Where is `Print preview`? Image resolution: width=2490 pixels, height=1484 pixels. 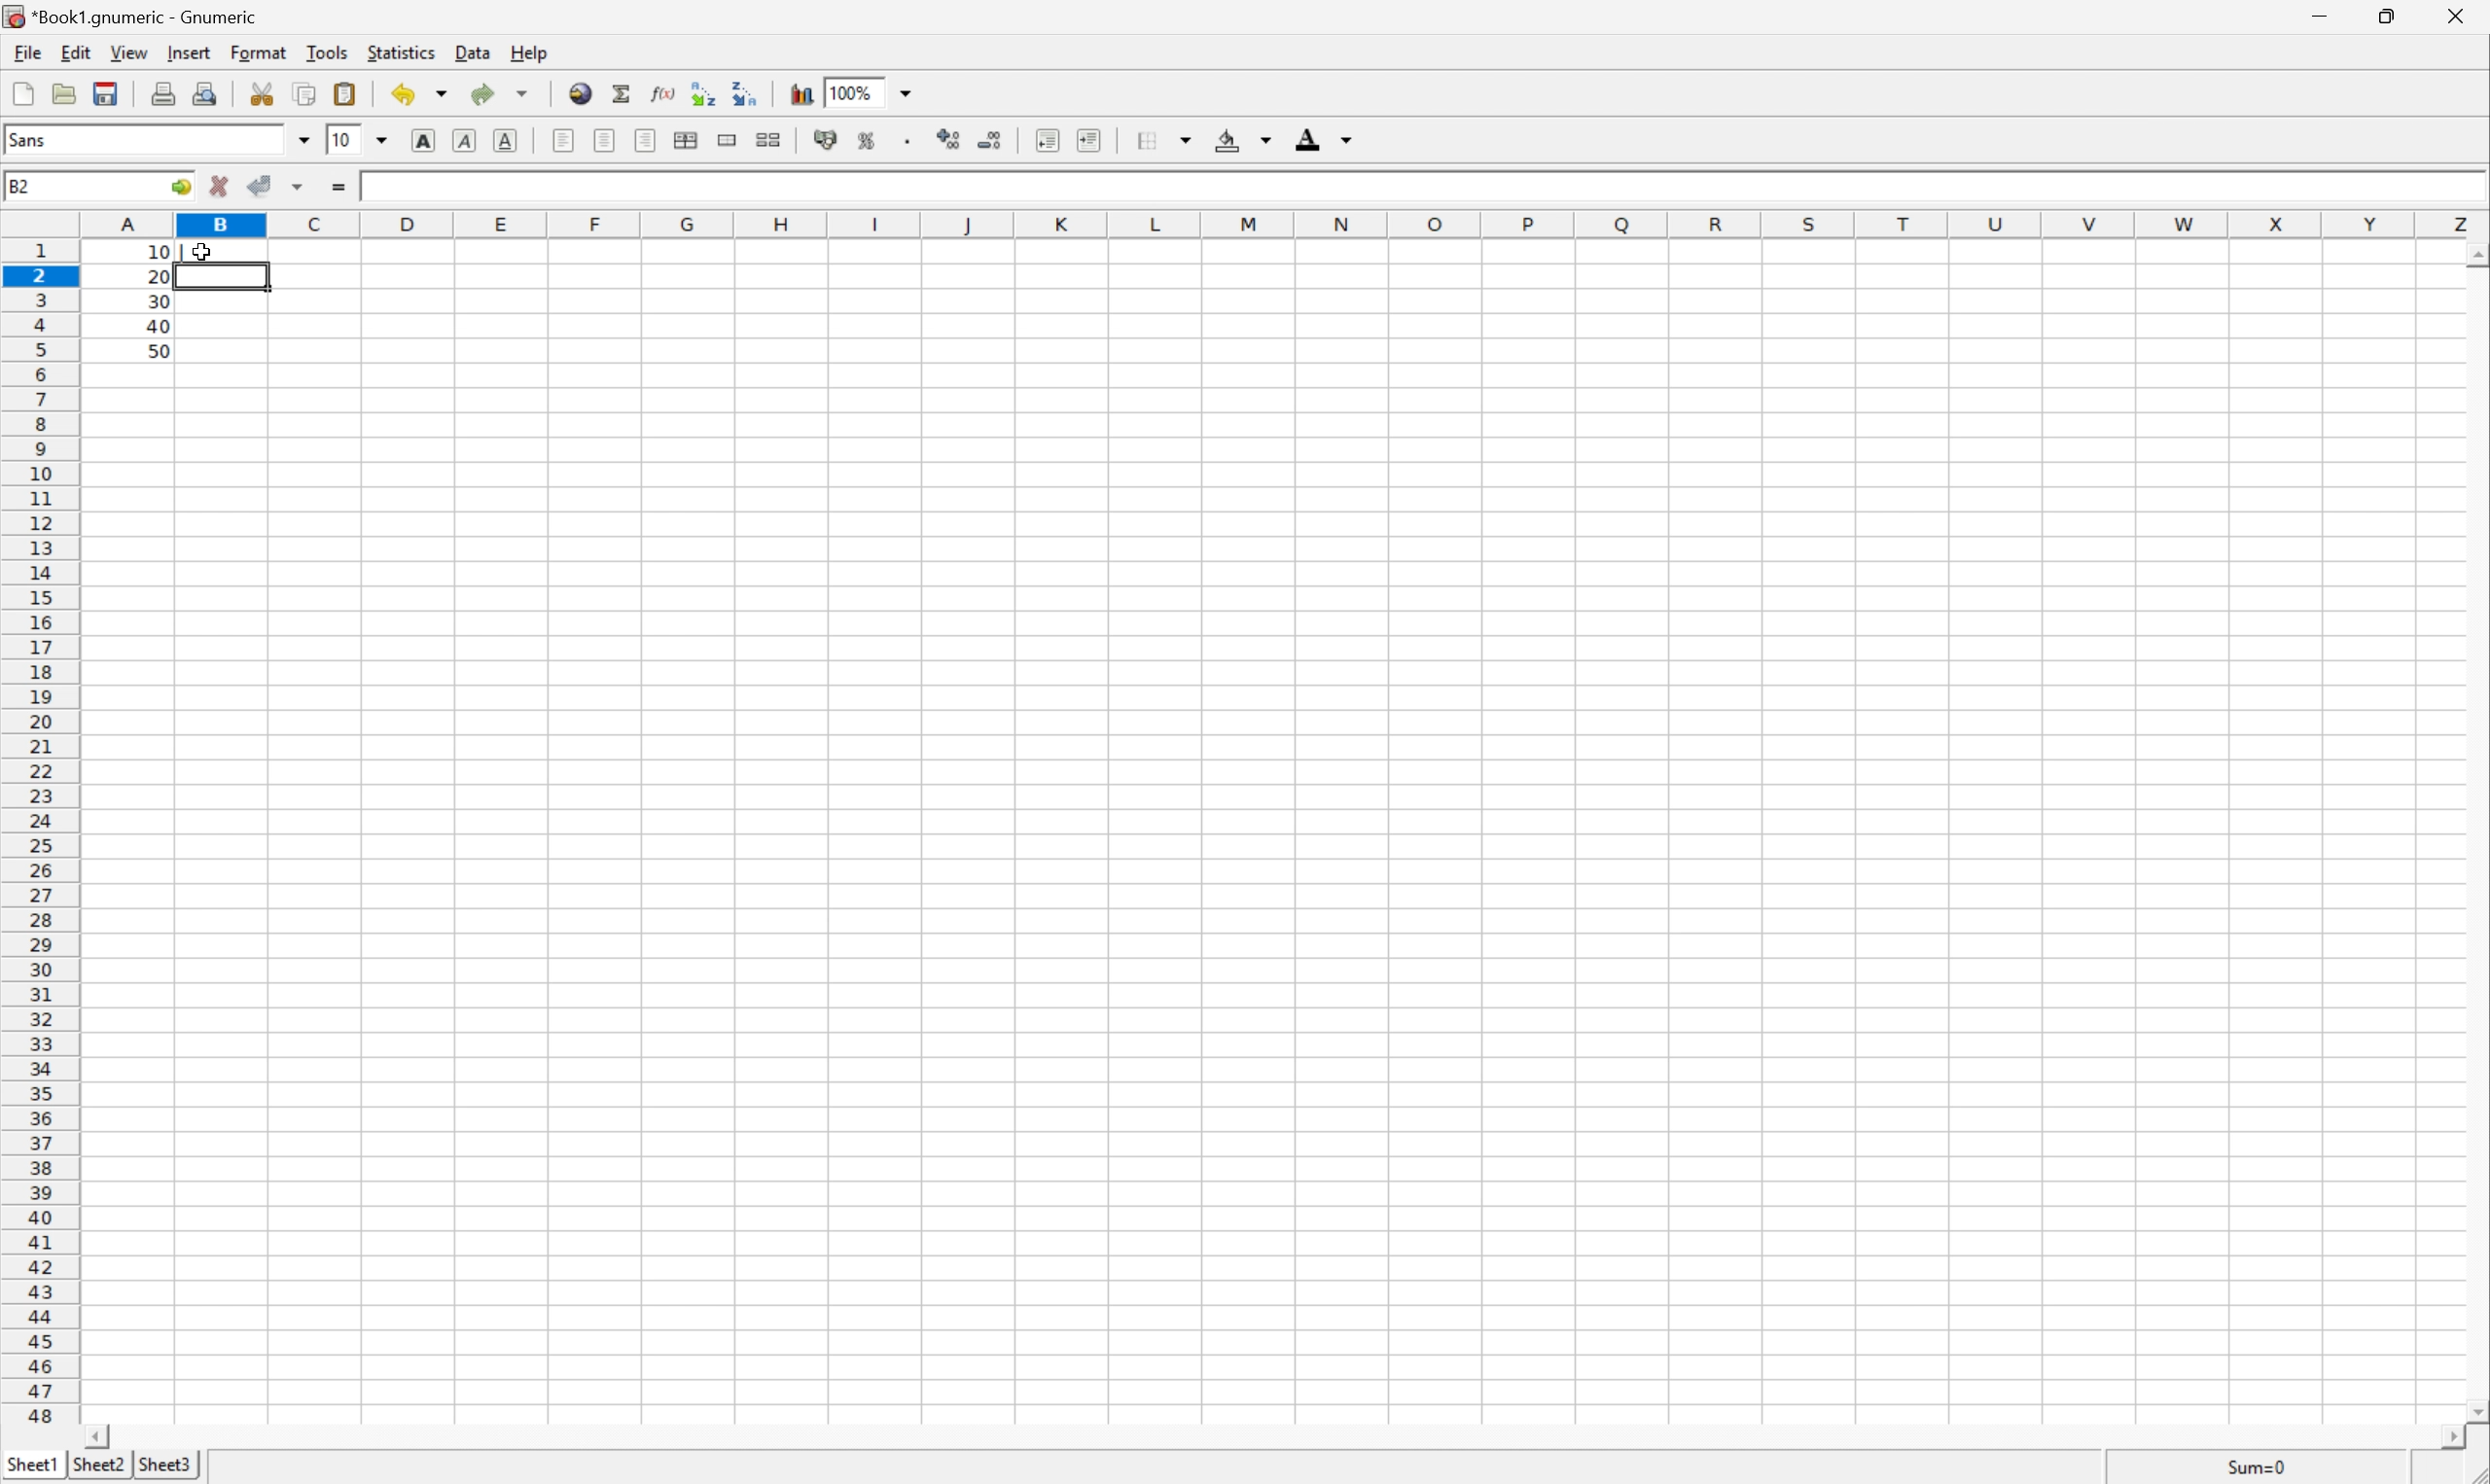 Print preview is located at coordinates (207, 91).